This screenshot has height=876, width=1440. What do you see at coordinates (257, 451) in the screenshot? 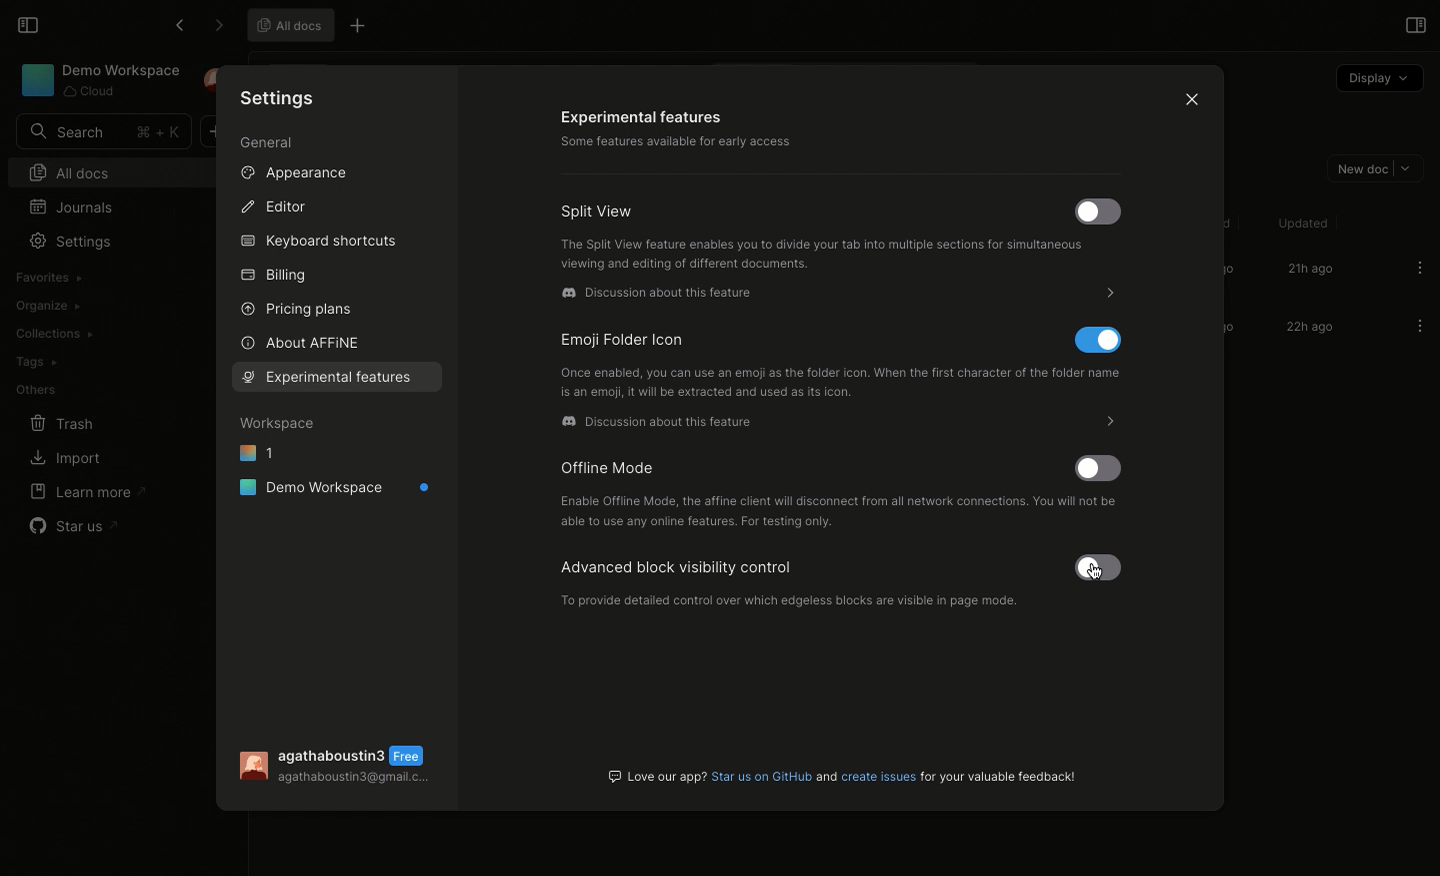
I see `1` at bounding box center [257, 451].